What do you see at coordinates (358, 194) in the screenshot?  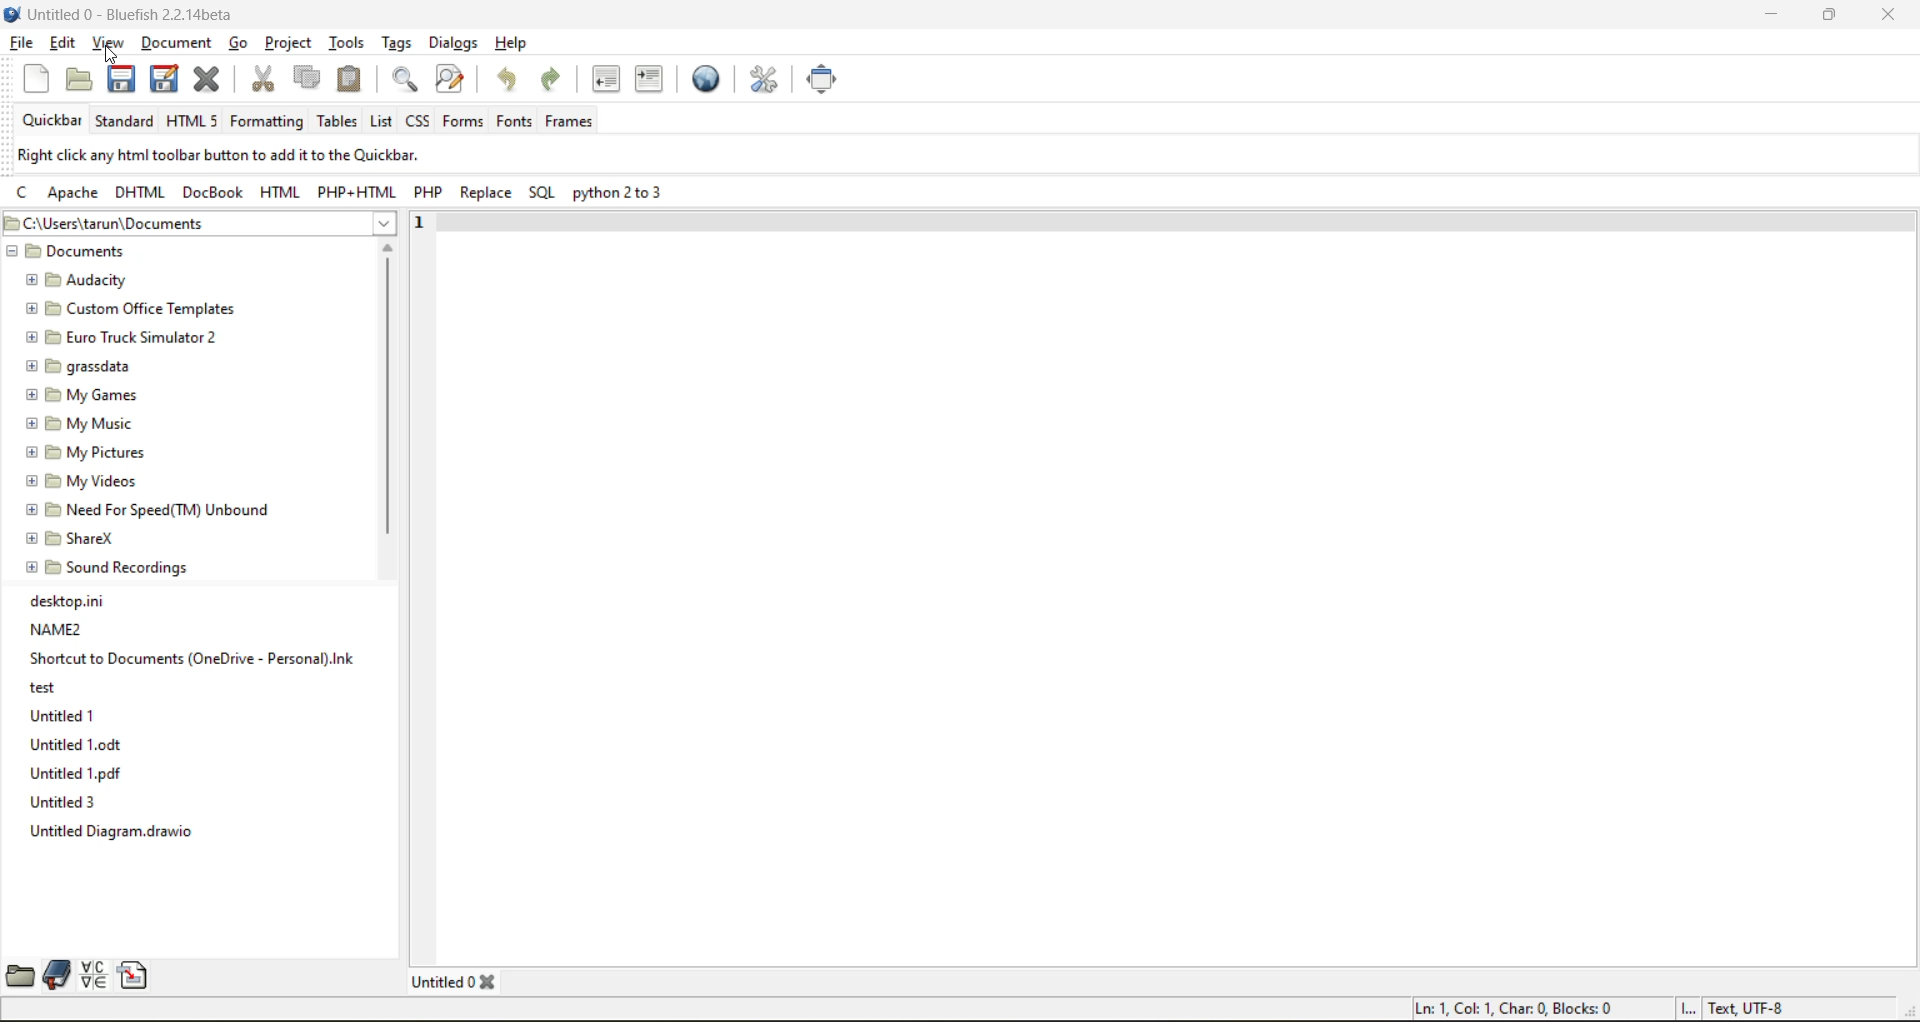 I see `php html` at bounding box center [358, 194].